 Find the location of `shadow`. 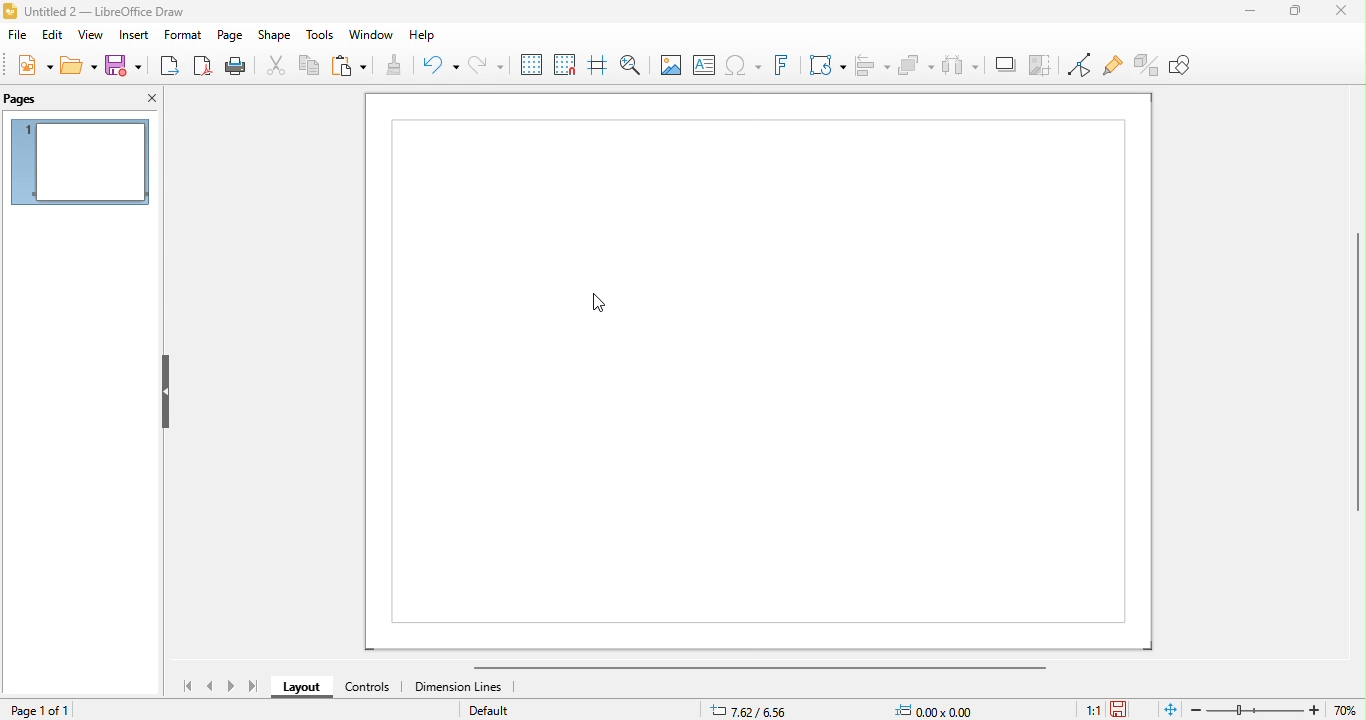

shadow is located at coordinates (1005, 65).